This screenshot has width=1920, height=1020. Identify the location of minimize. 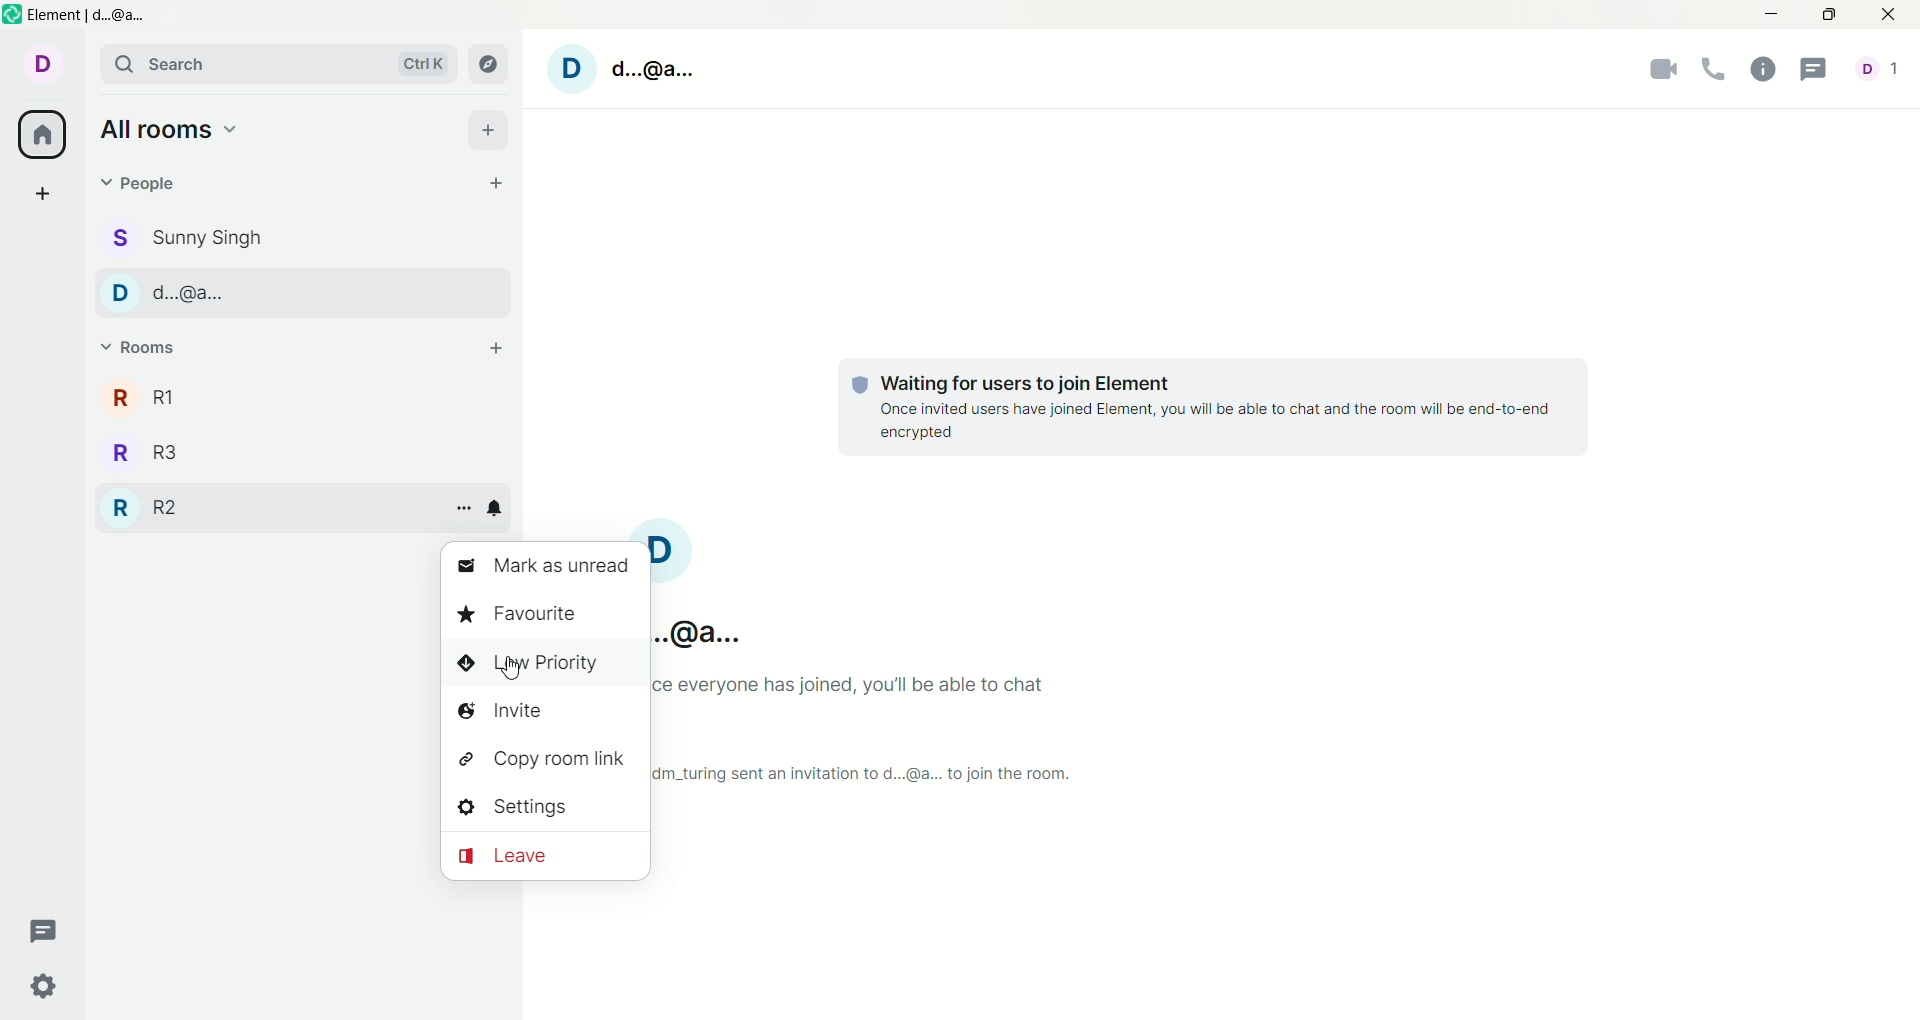
(1778, 13).